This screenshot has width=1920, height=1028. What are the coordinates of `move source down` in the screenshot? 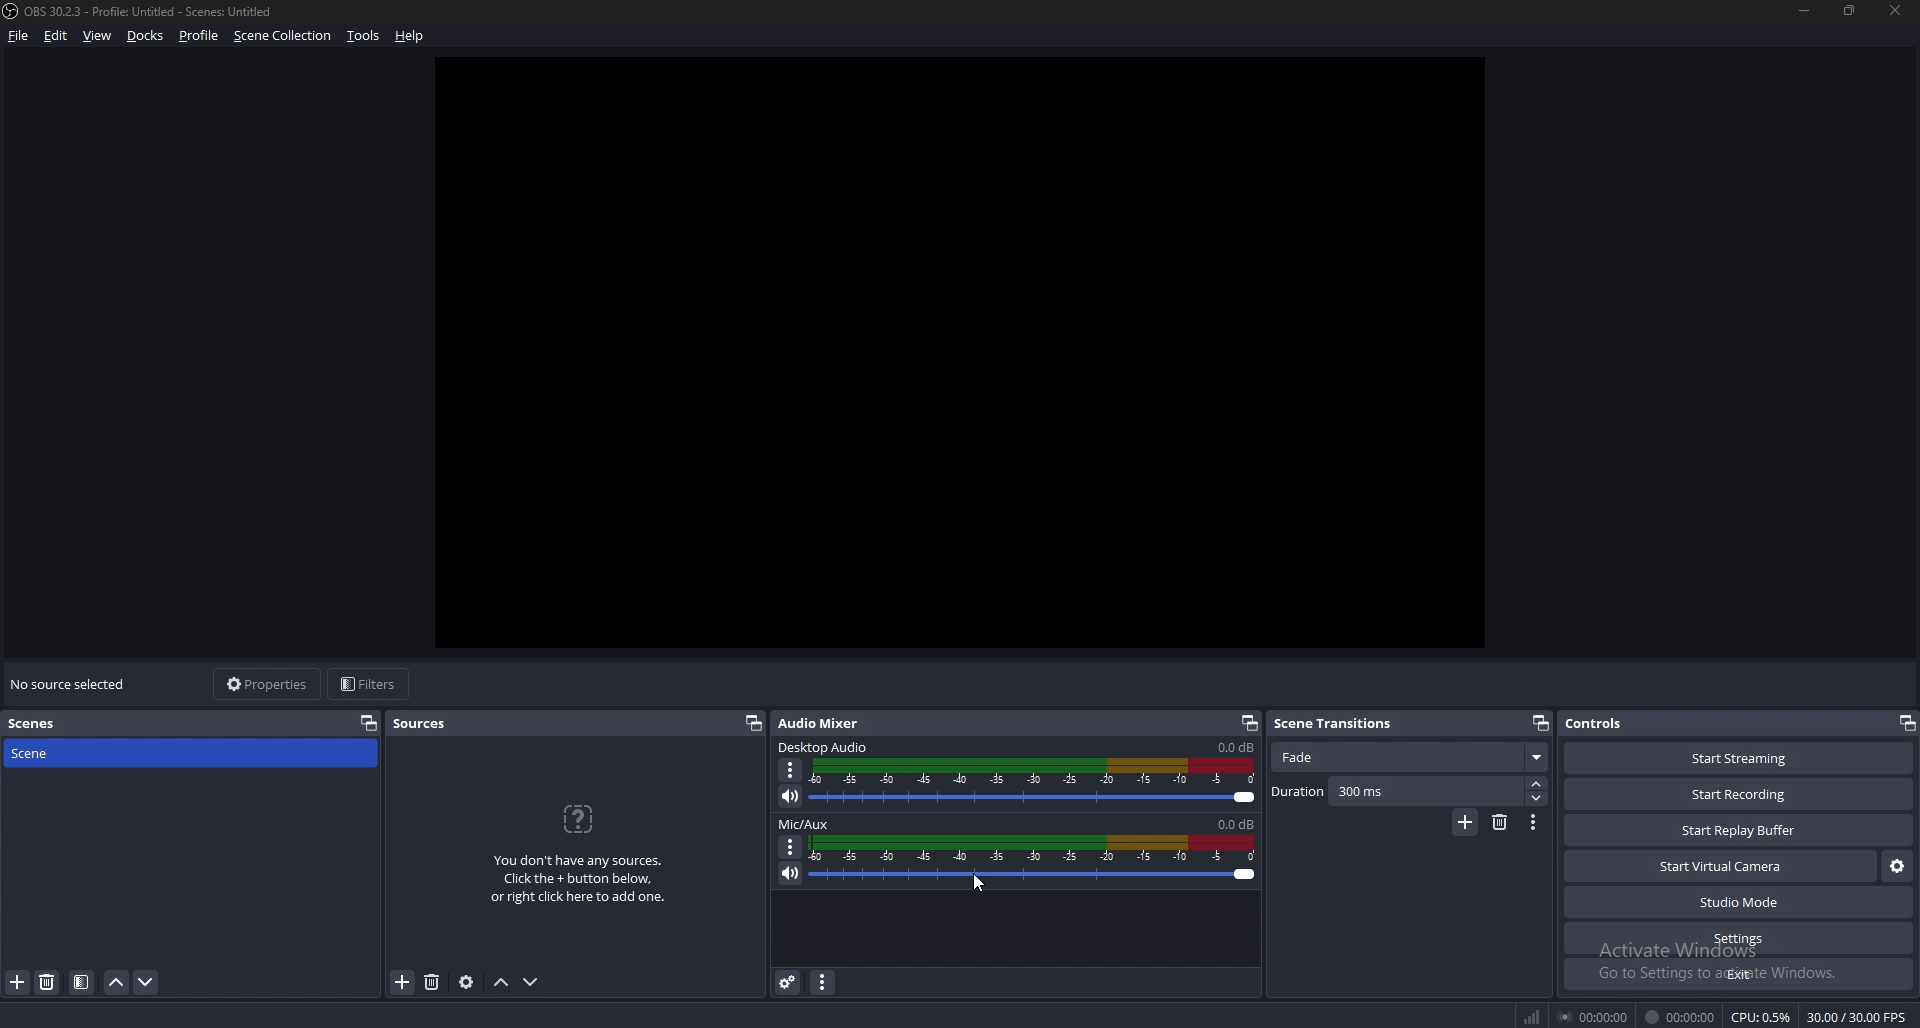 It's located at (531, 983).